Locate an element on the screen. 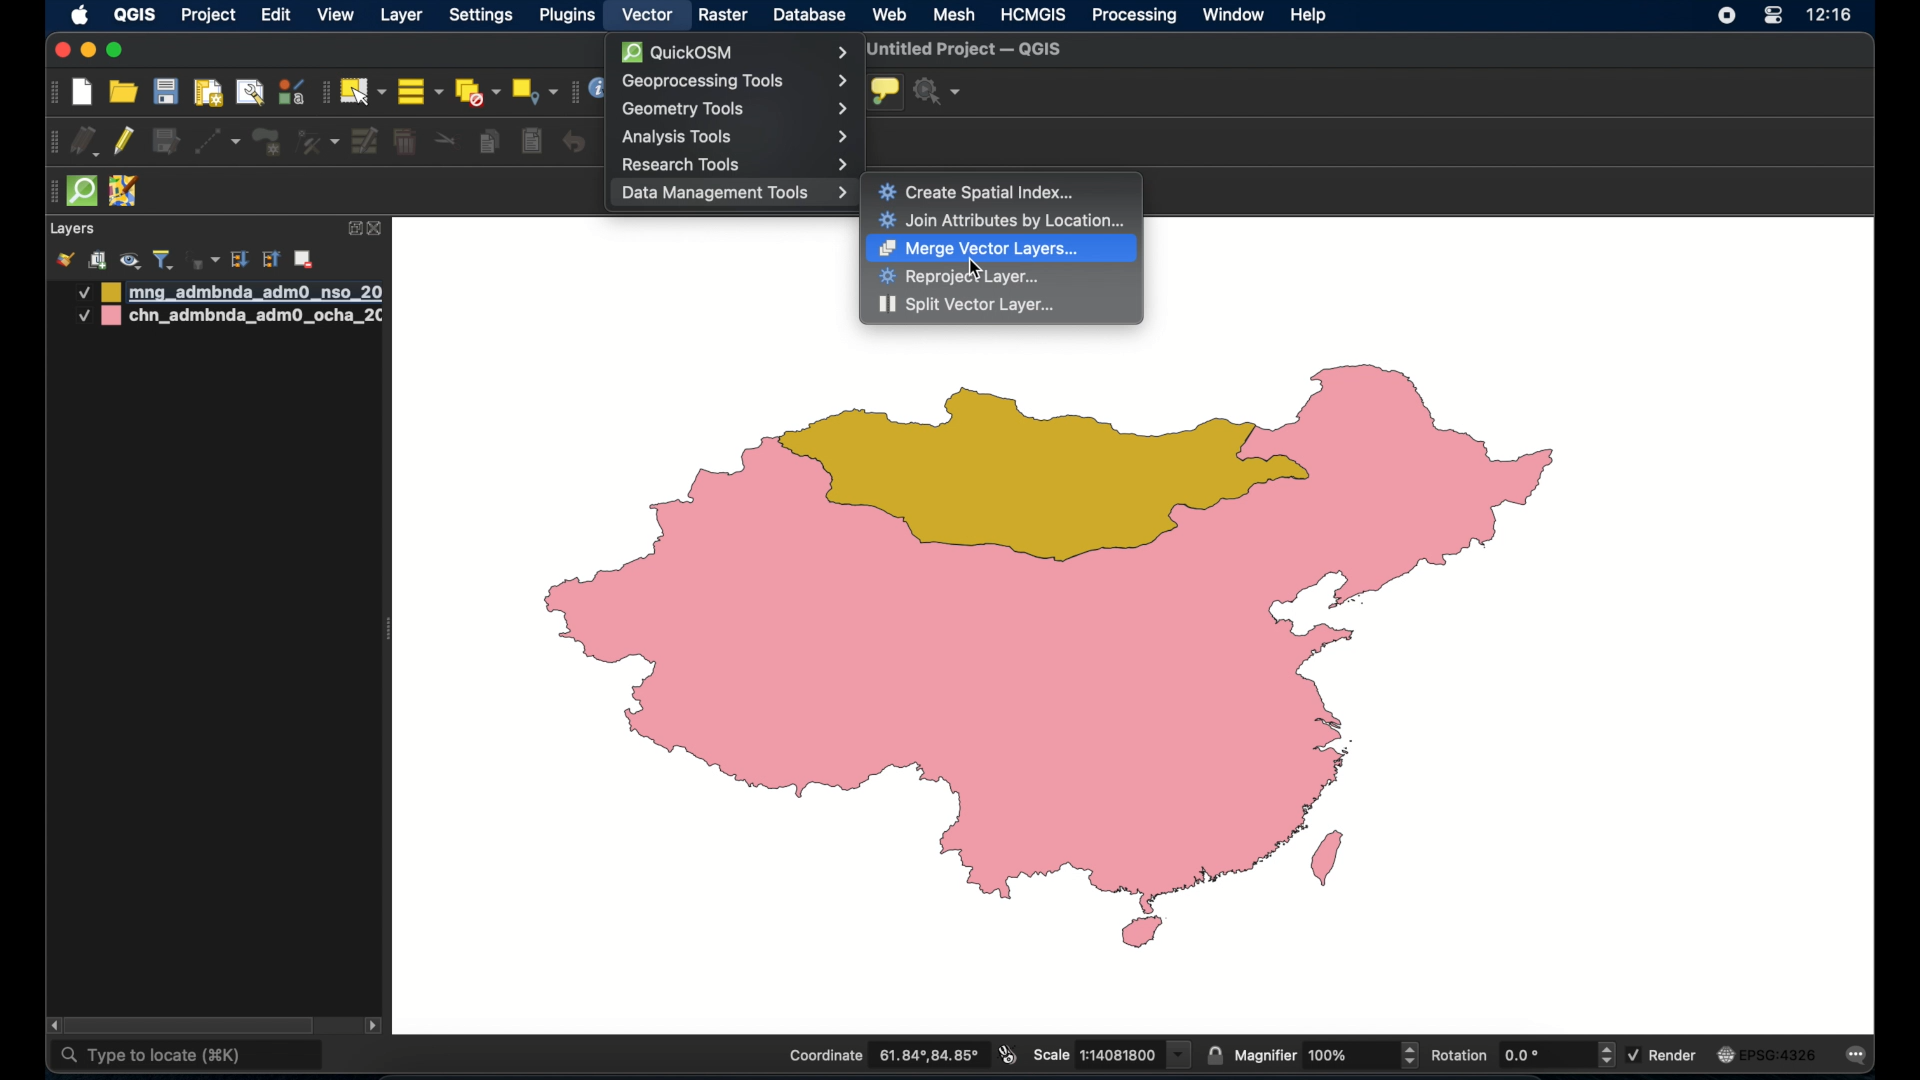 This screenshot has height=1080, width=1920. type to locate is located at coordinates (188, 1057).